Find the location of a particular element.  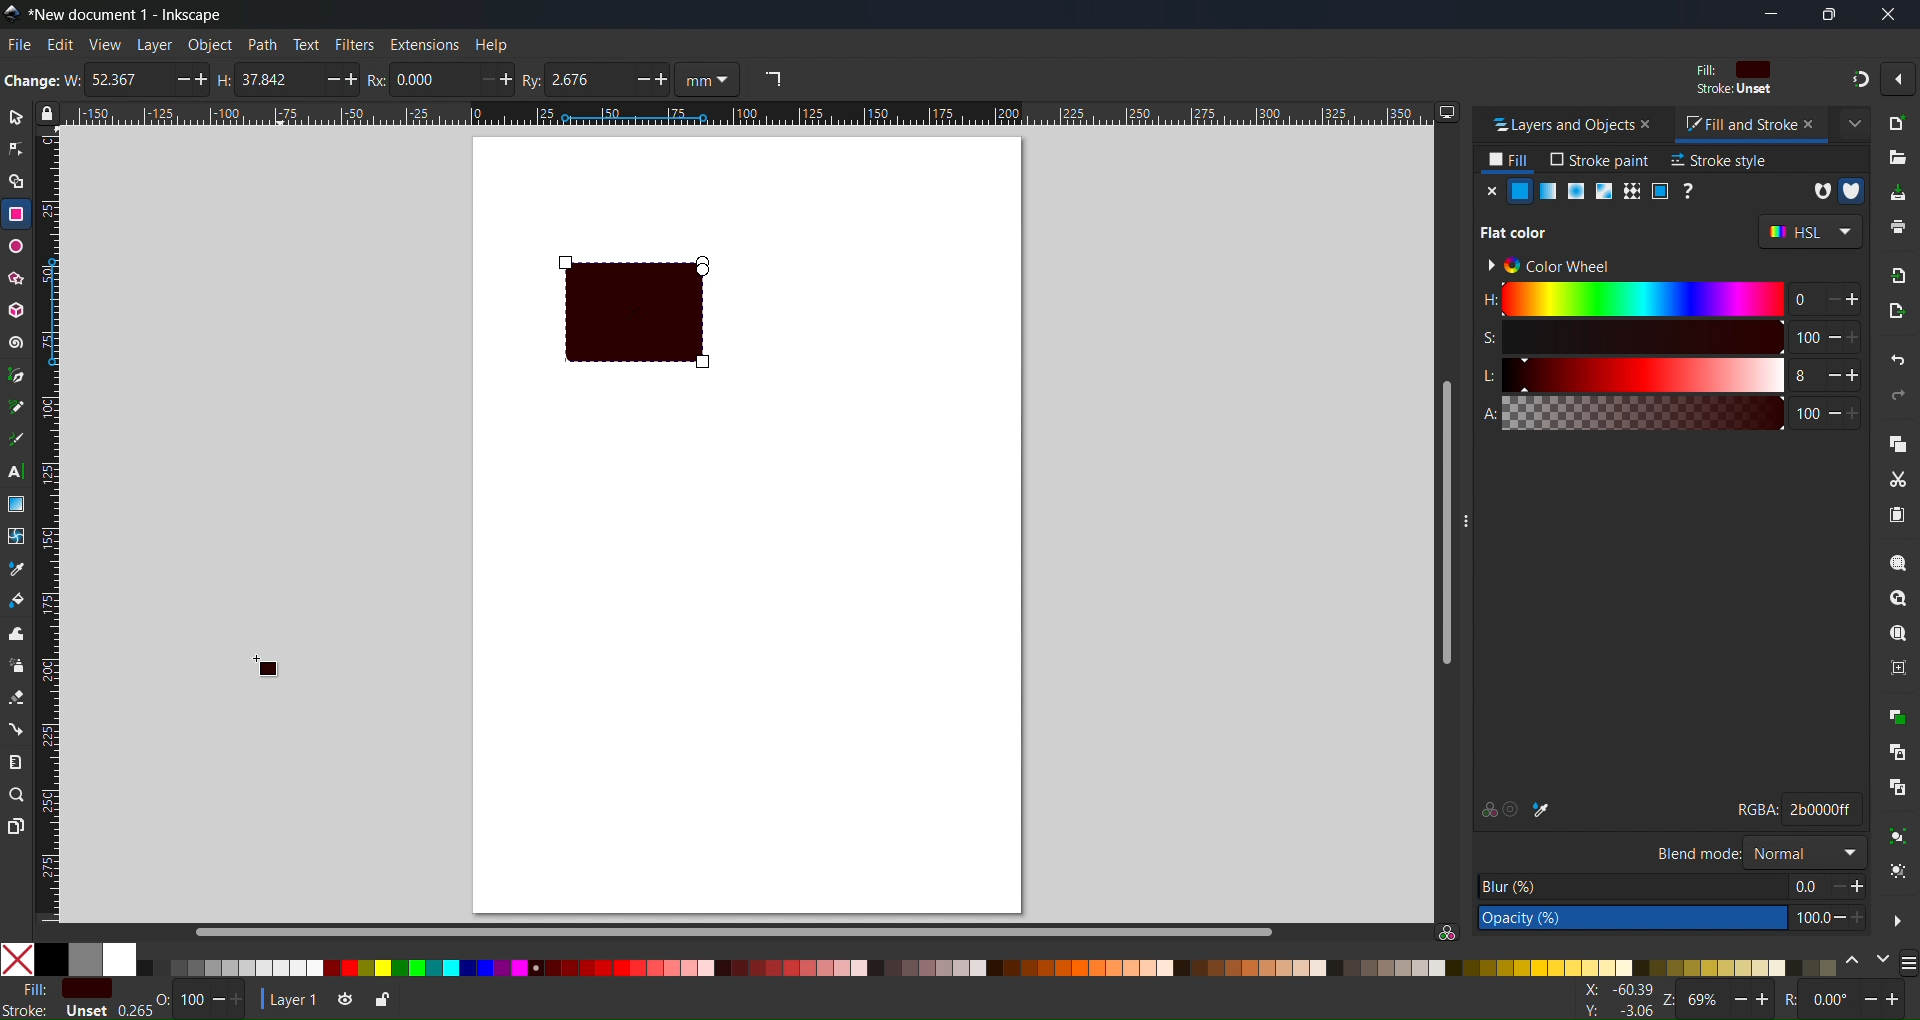

Current layer is located at coordinates (289, 998).